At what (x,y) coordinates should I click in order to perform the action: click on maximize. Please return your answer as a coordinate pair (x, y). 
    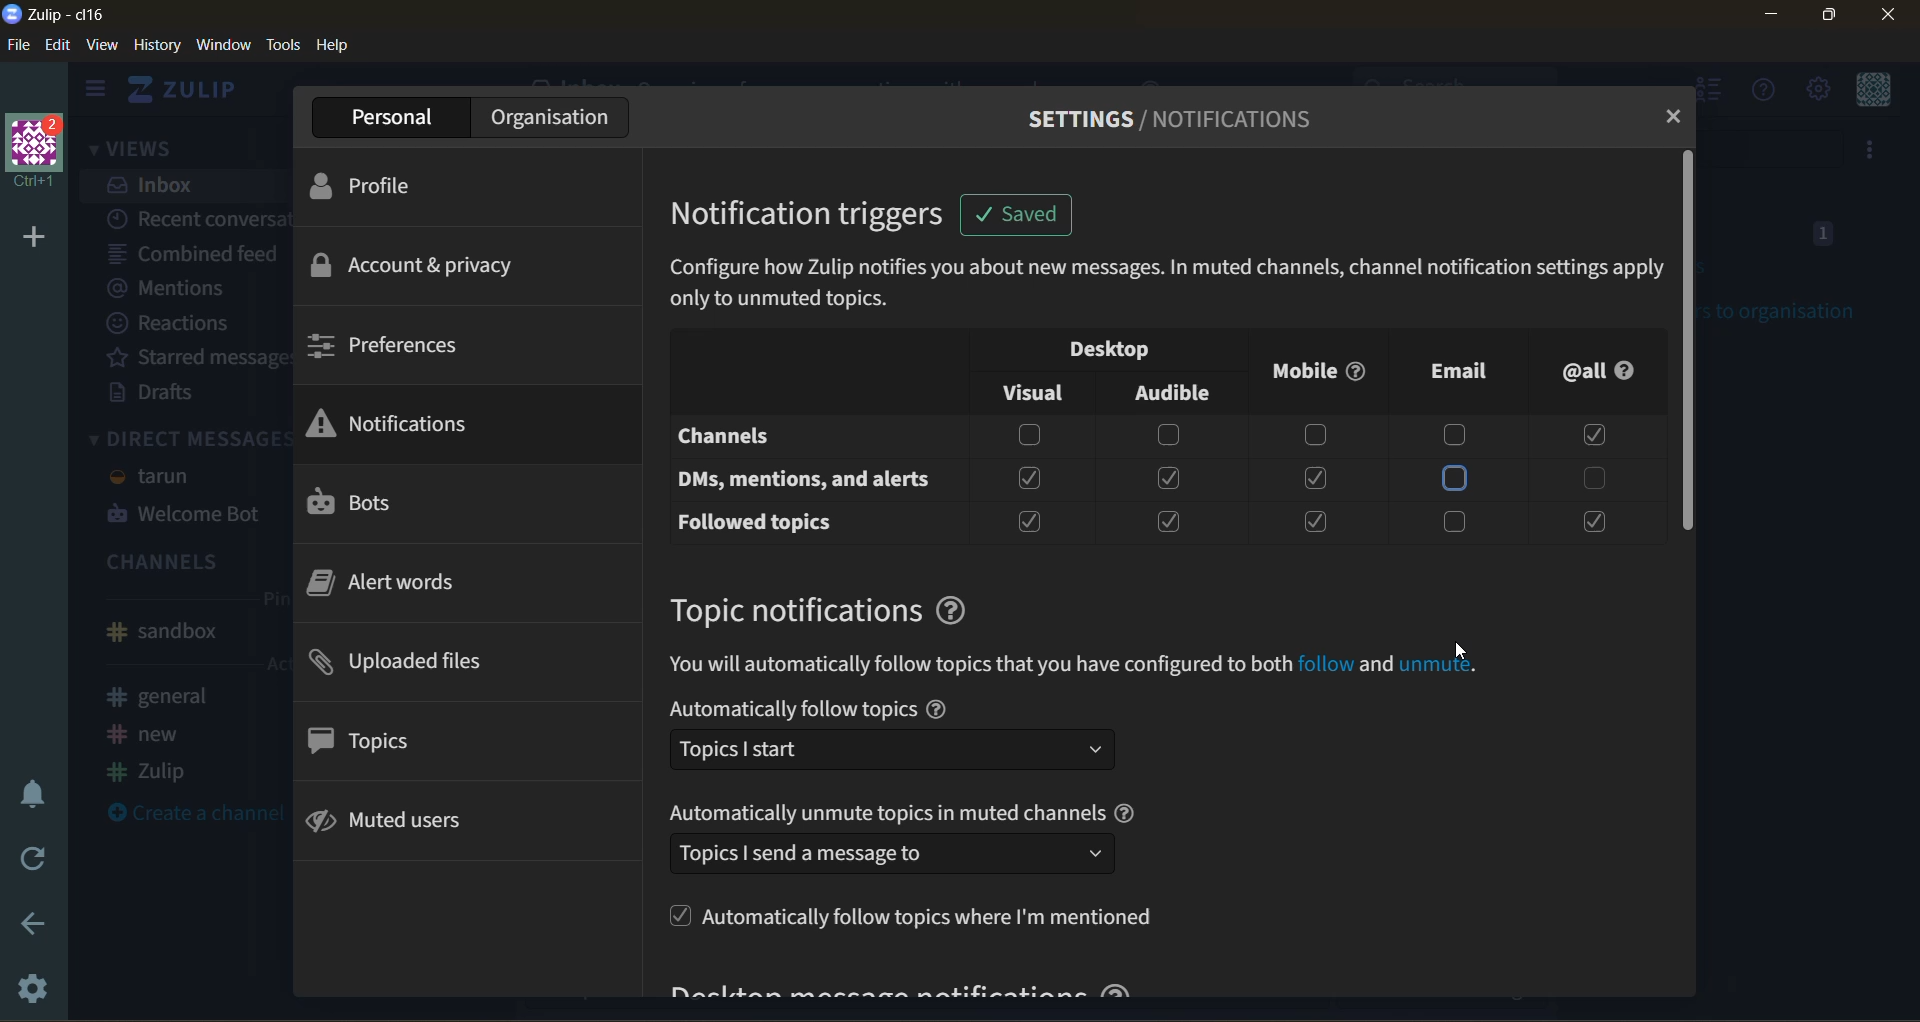
    Looking at the image, I should click on (1829, 19).